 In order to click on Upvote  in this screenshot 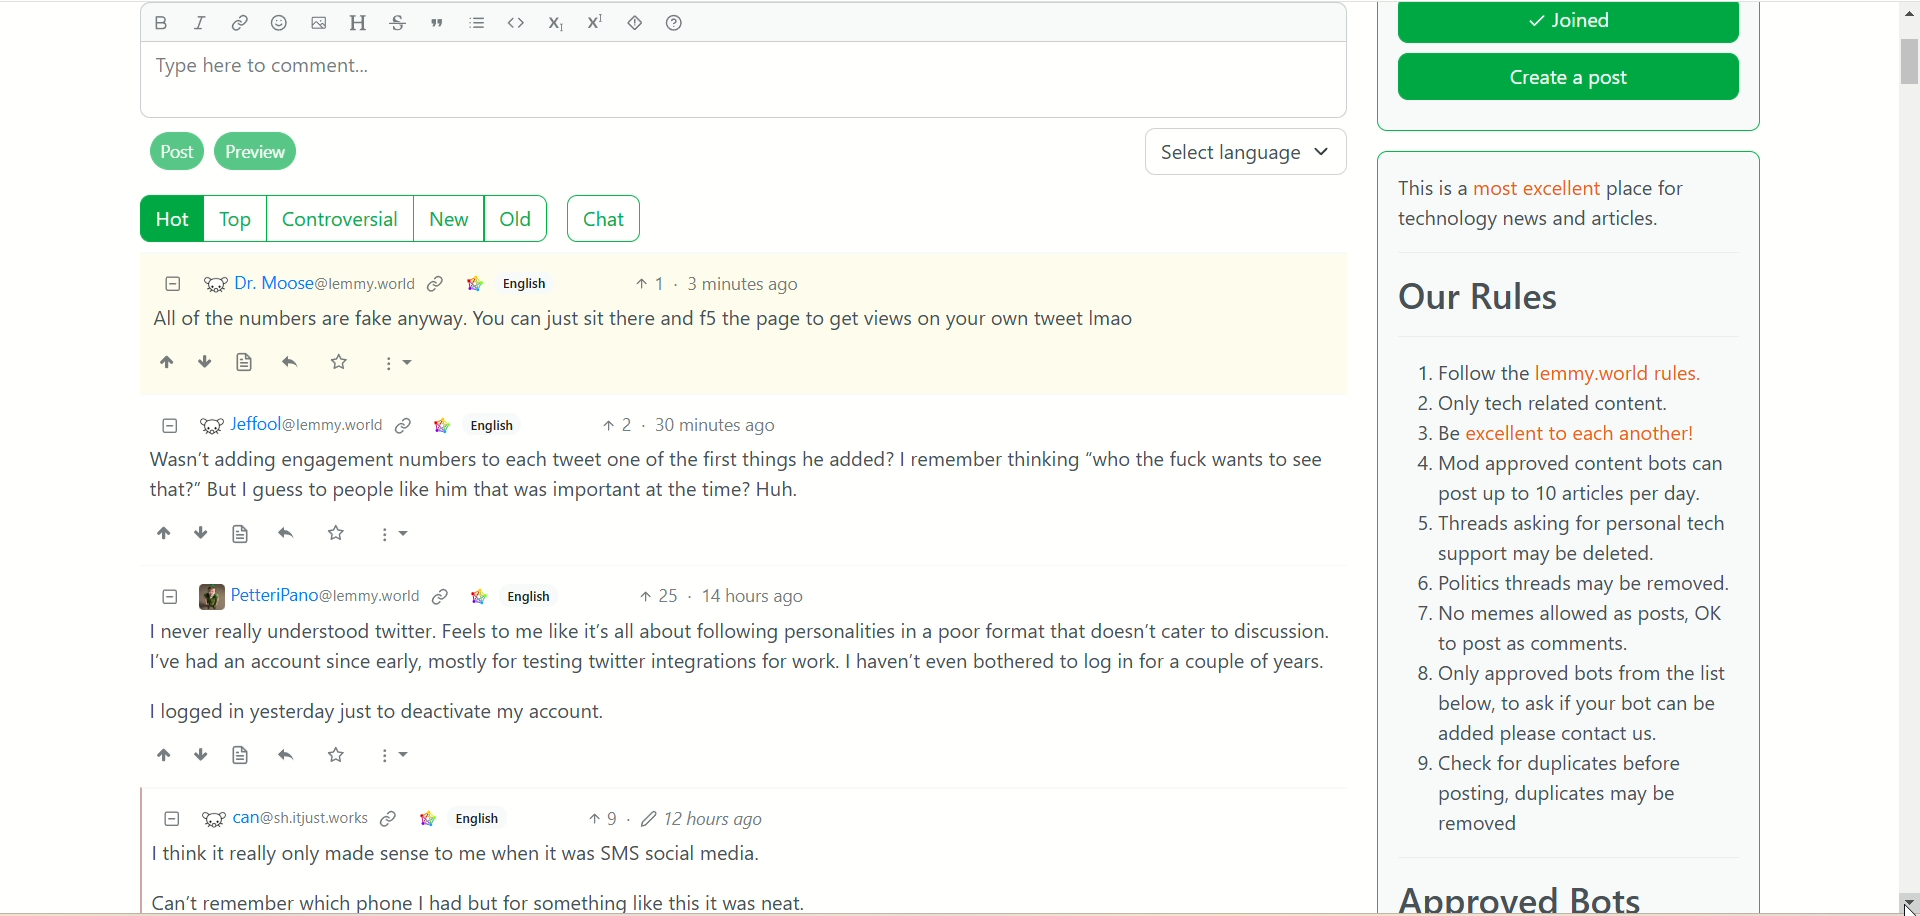, I will do `click(162, 532)`.